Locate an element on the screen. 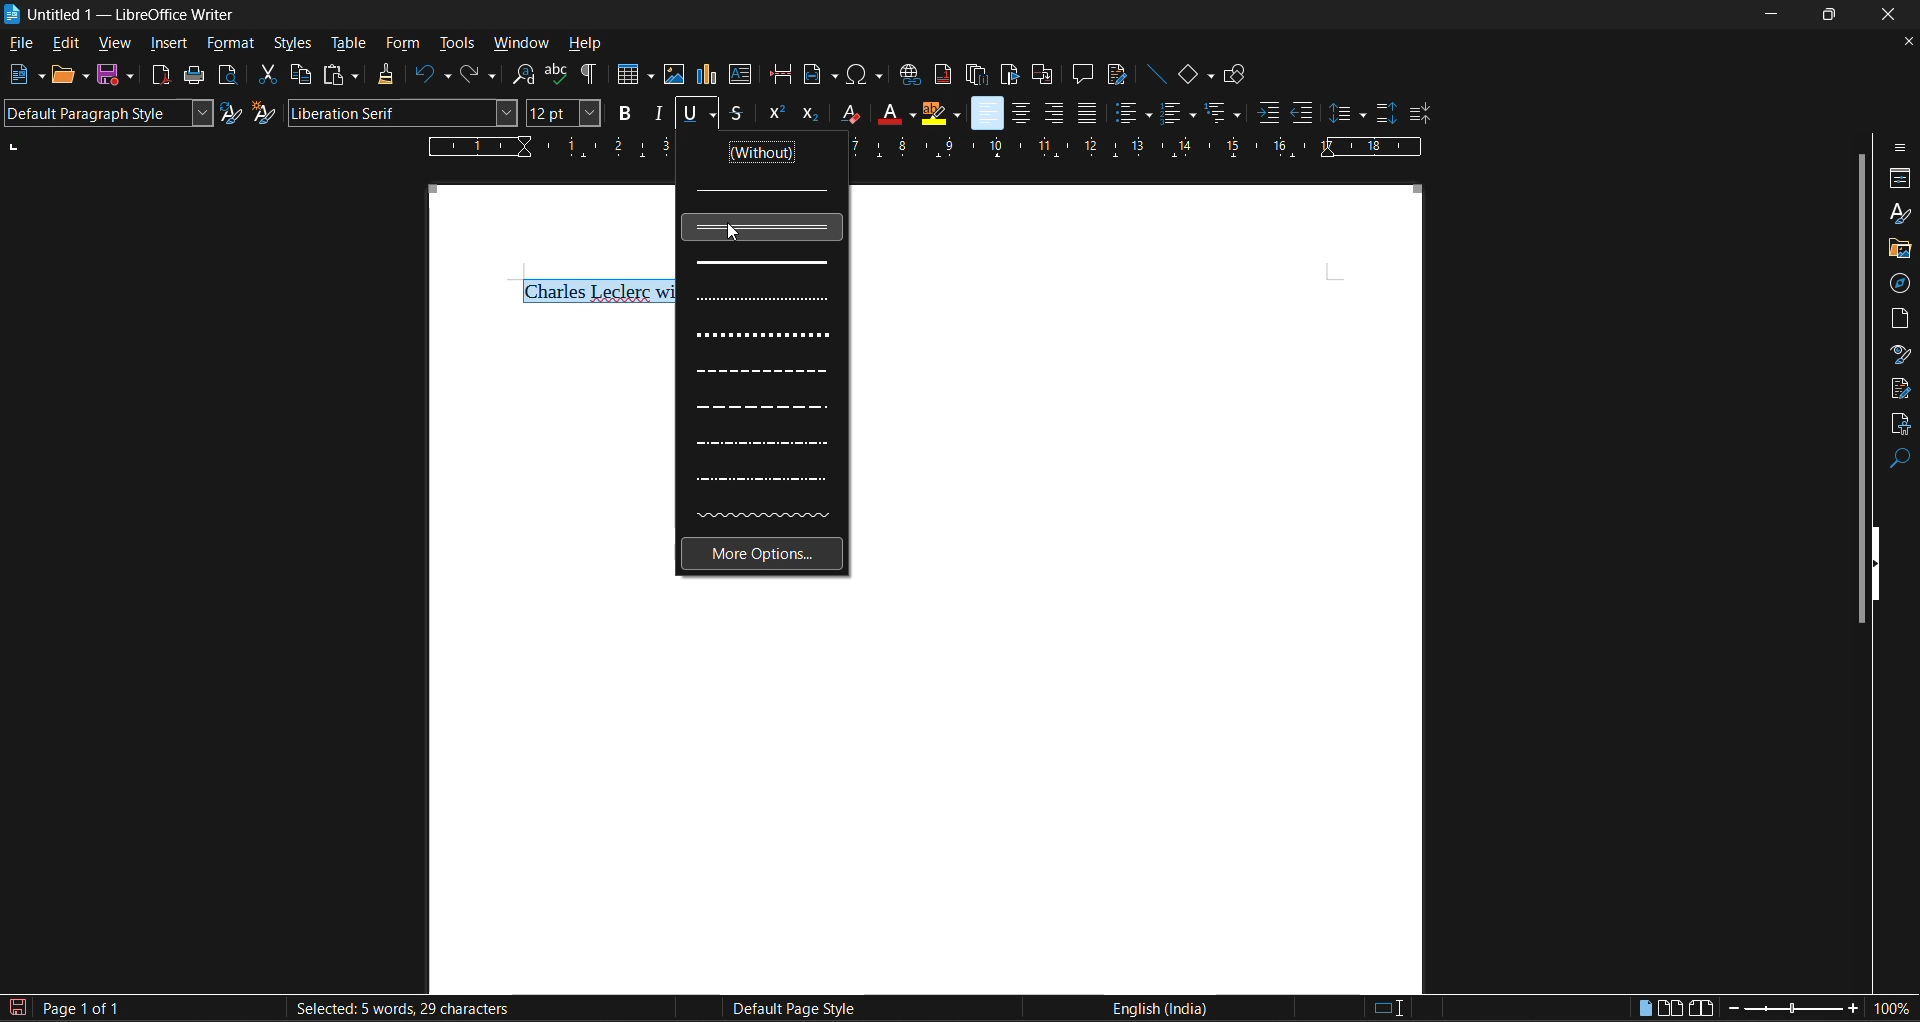 The image size is (1920, 1022). clear direct formatting is located at coordinates (846, 112).